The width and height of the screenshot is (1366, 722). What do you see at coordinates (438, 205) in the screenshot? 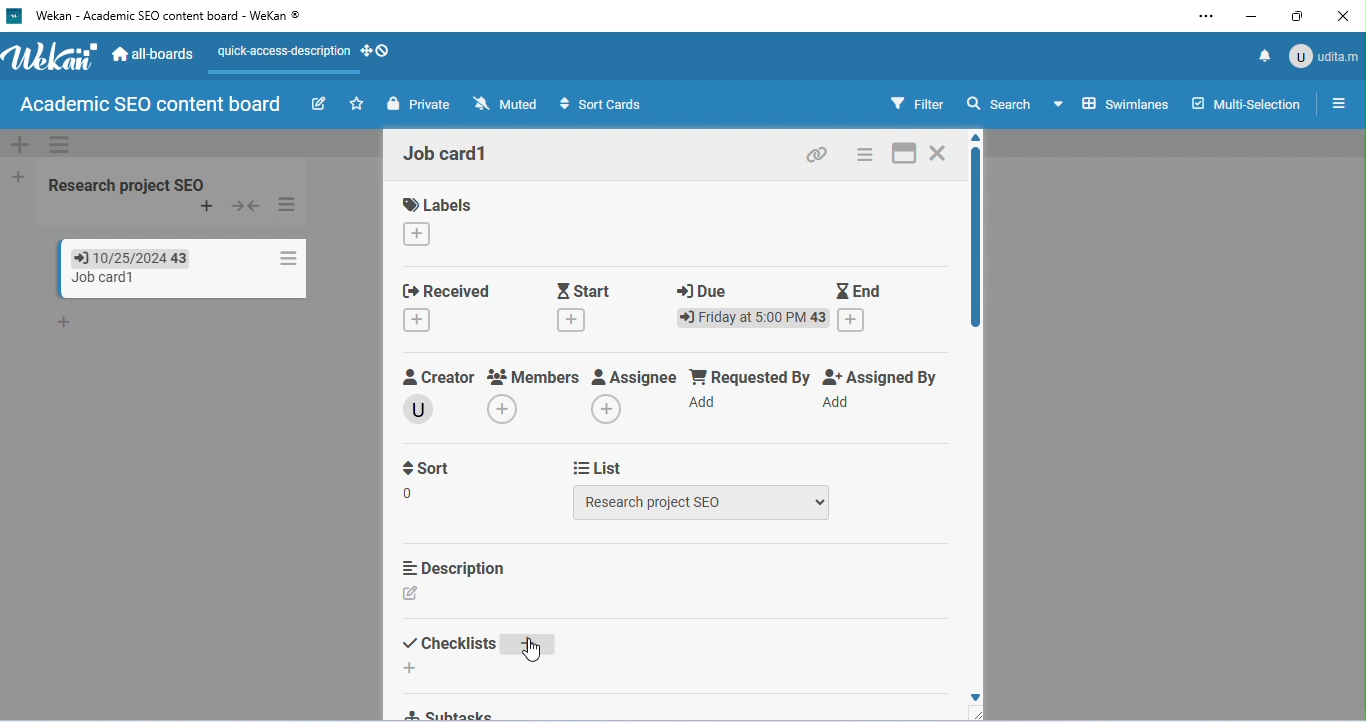
I see `labels` at bounding box center [438, 205].